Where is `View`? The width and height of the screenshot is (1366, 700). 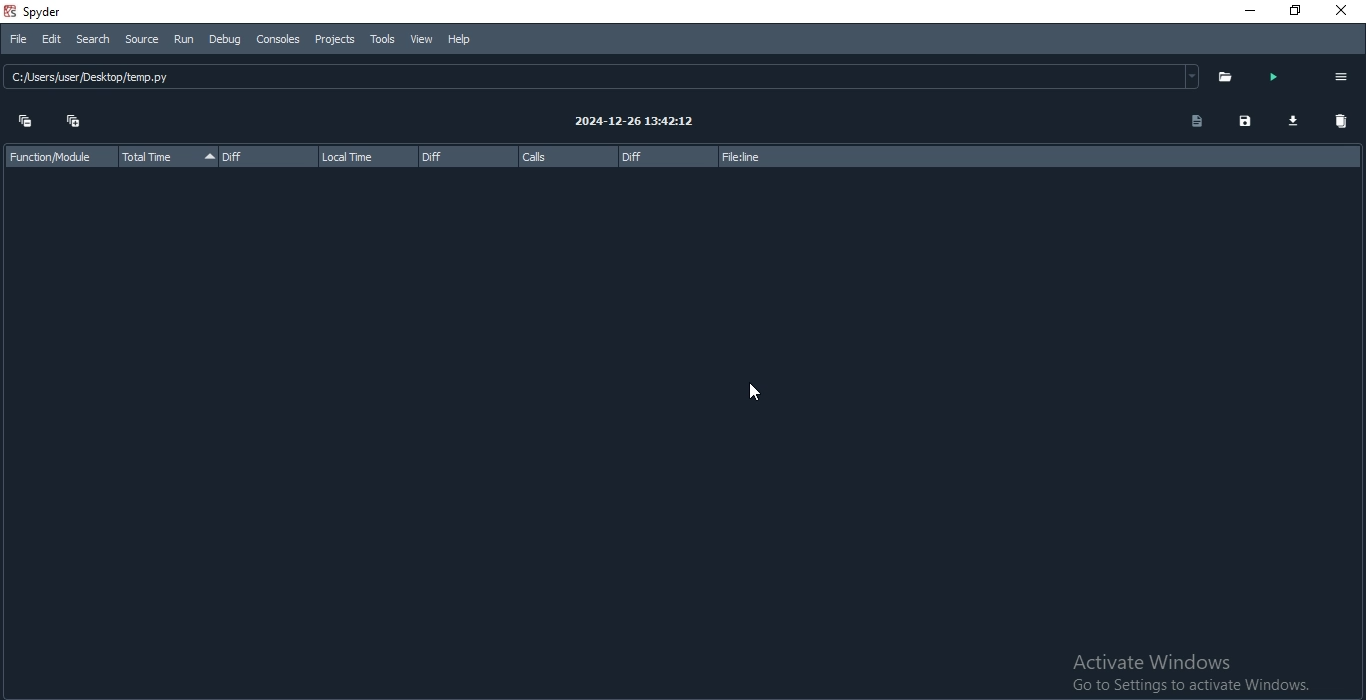
View is located at coordinates (422, 40).